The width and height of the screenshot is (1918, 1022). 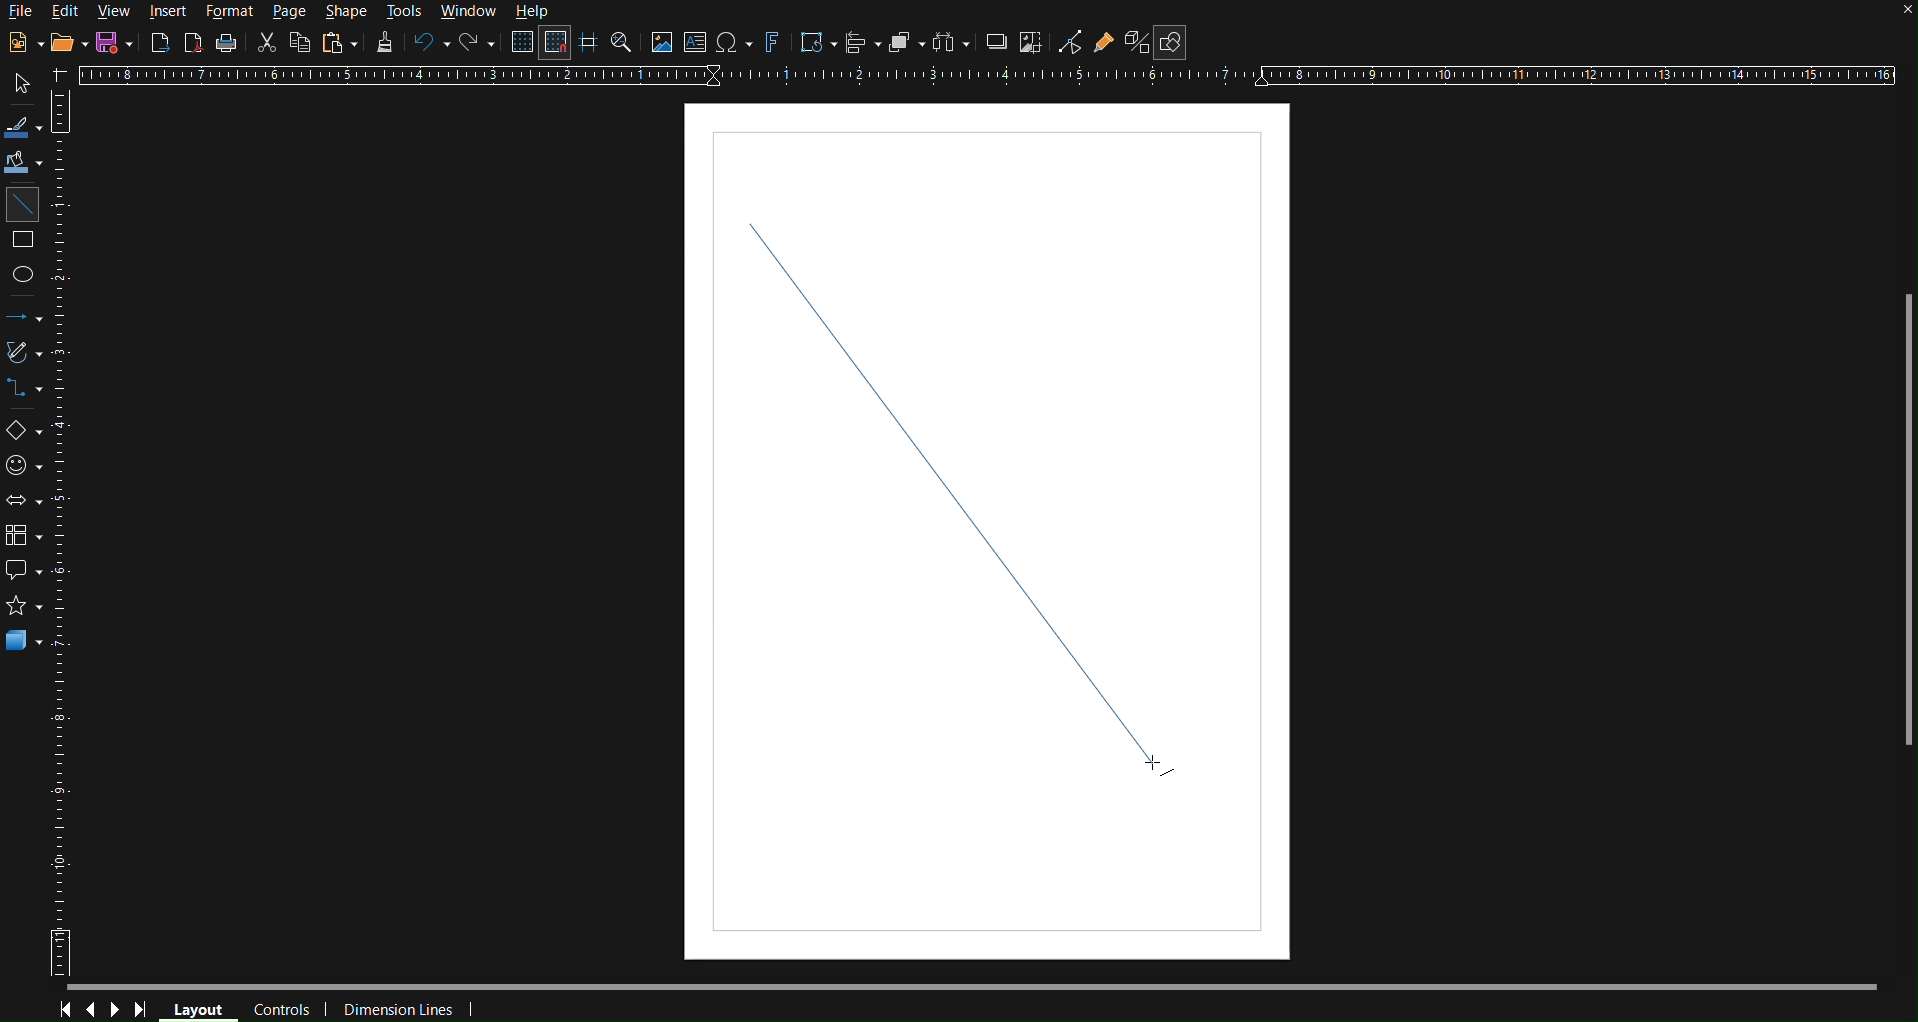 I want to click on Ellipse, so click(x=24, y=273).